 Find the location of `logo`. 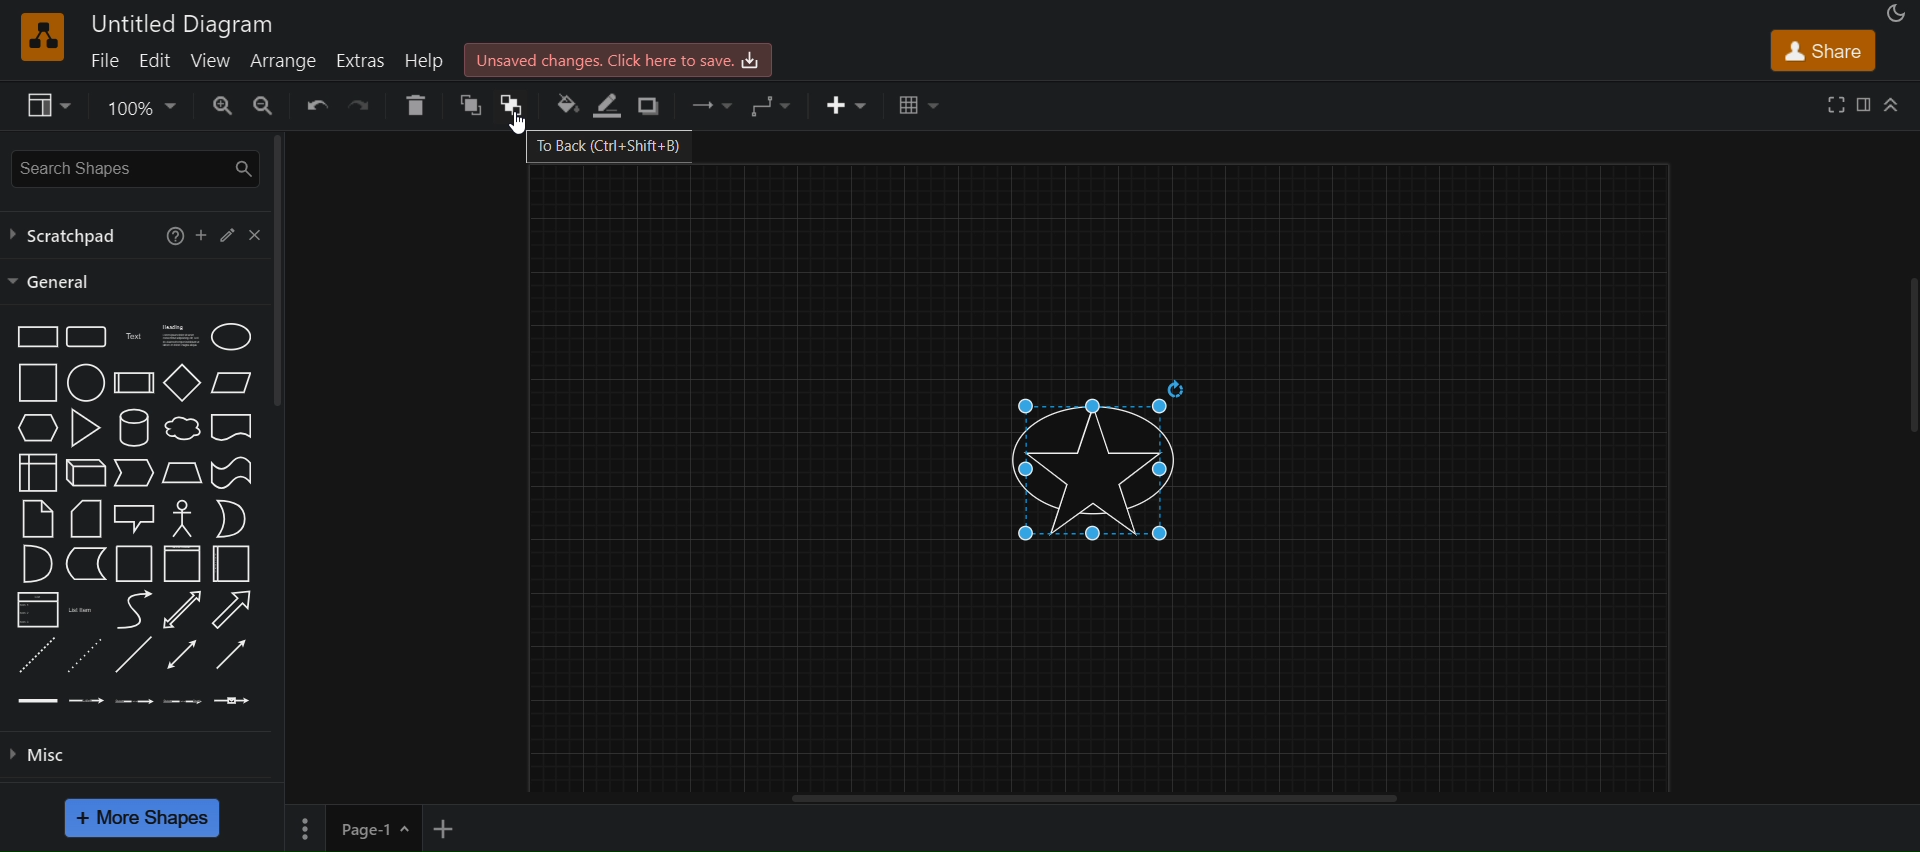

logo is located at coordinates (42, 37).